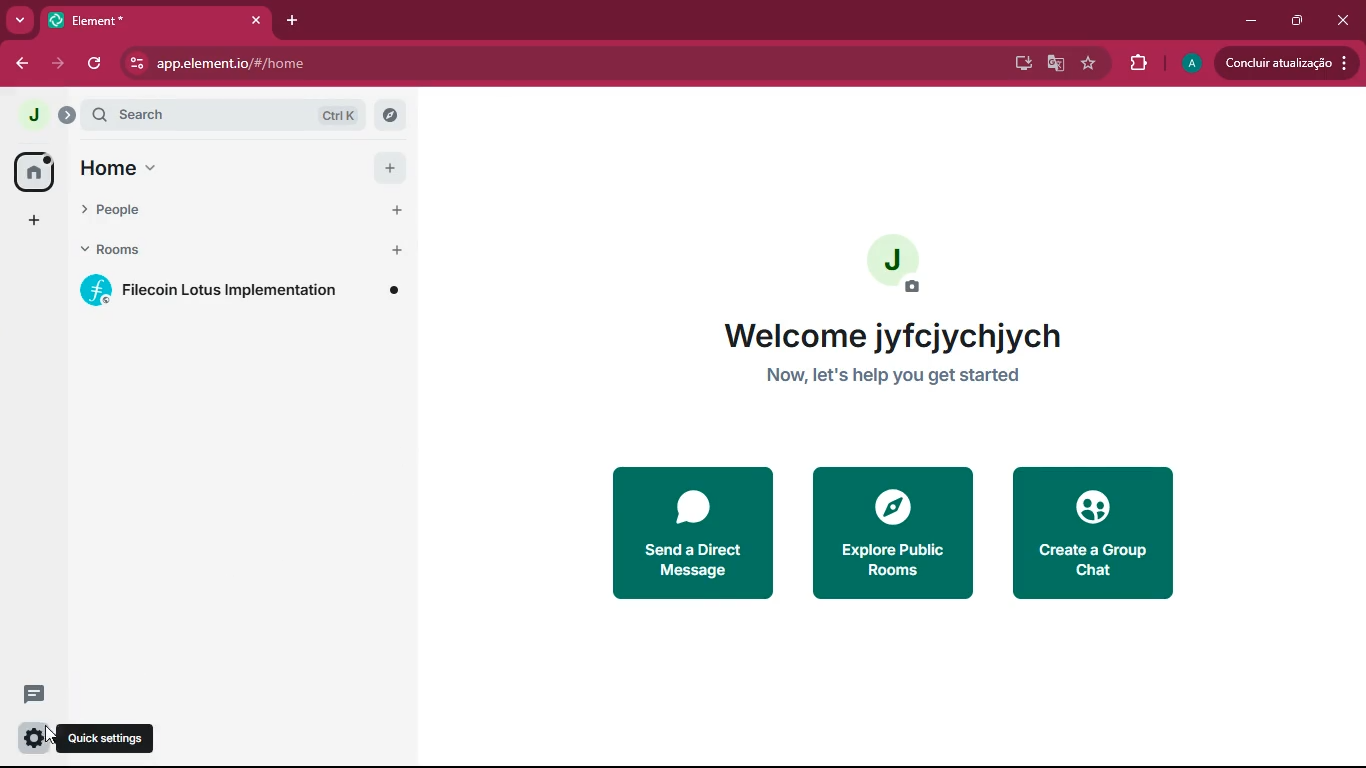  Describe the element at coordinates (18, 20) in the screenshot. I see `more` at that location.